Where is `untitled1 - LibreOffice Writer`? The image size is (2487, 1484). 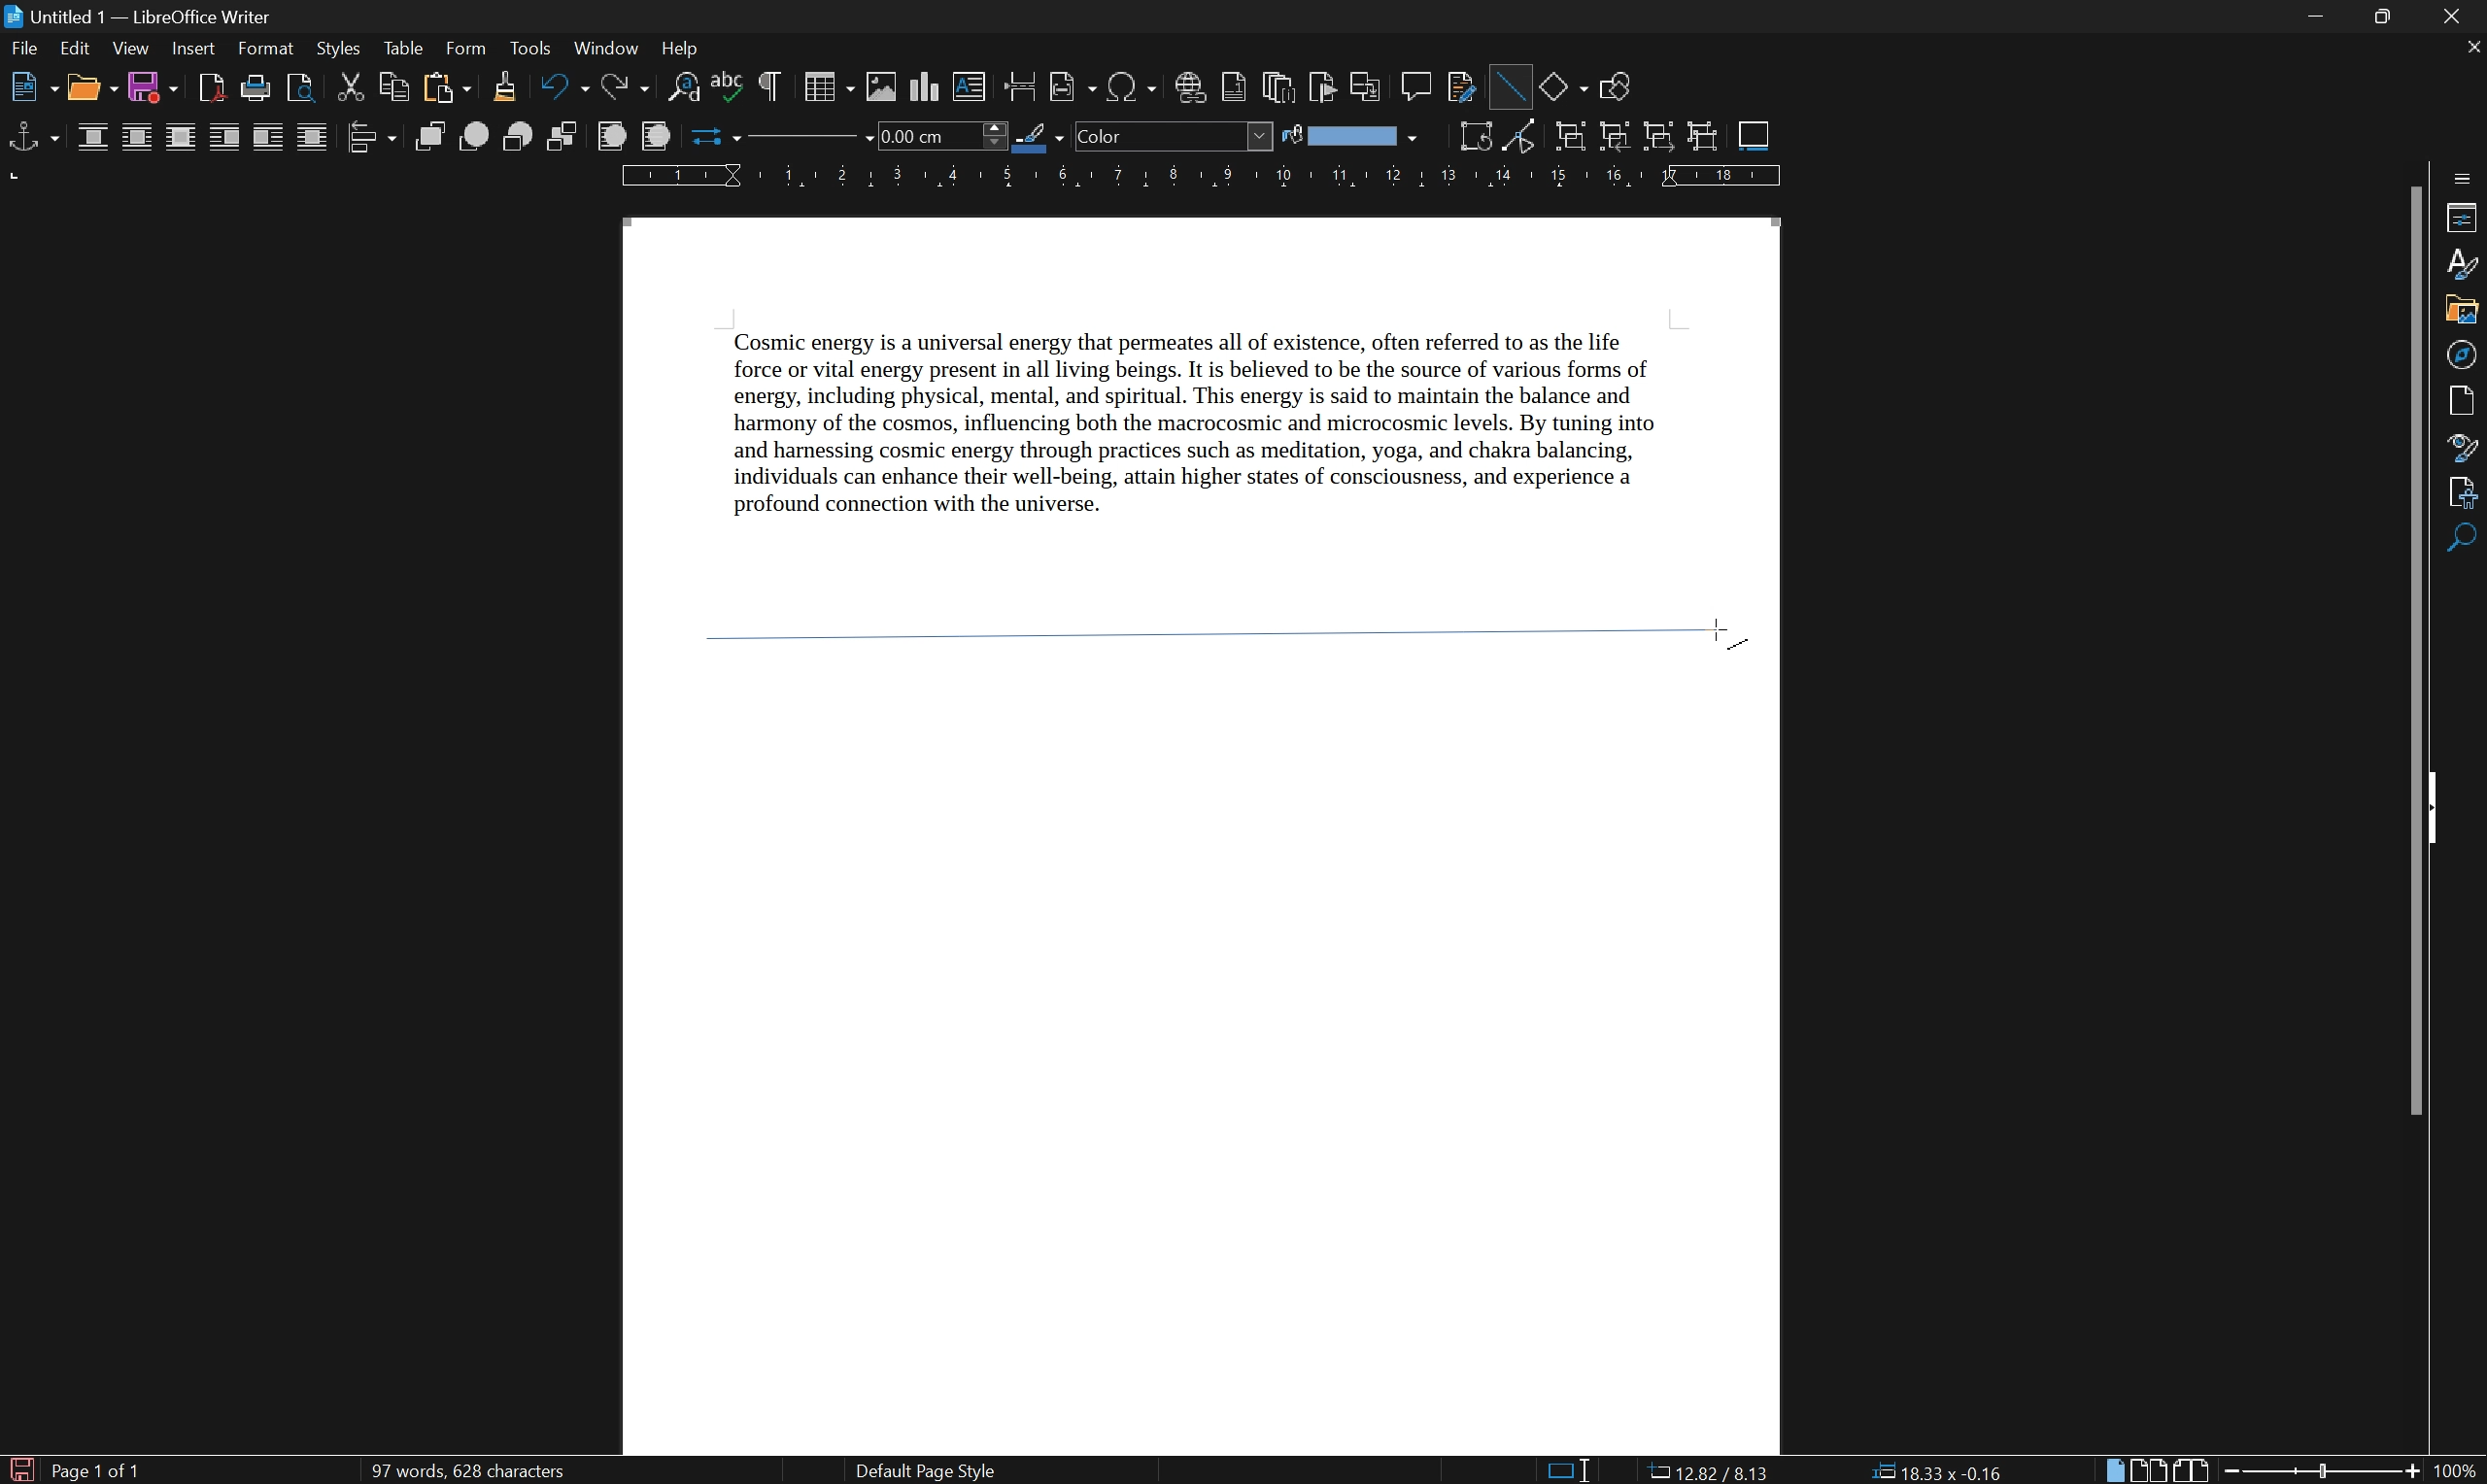
untitled1 - LibreOffice Writer is located at coordinates (143, 16).